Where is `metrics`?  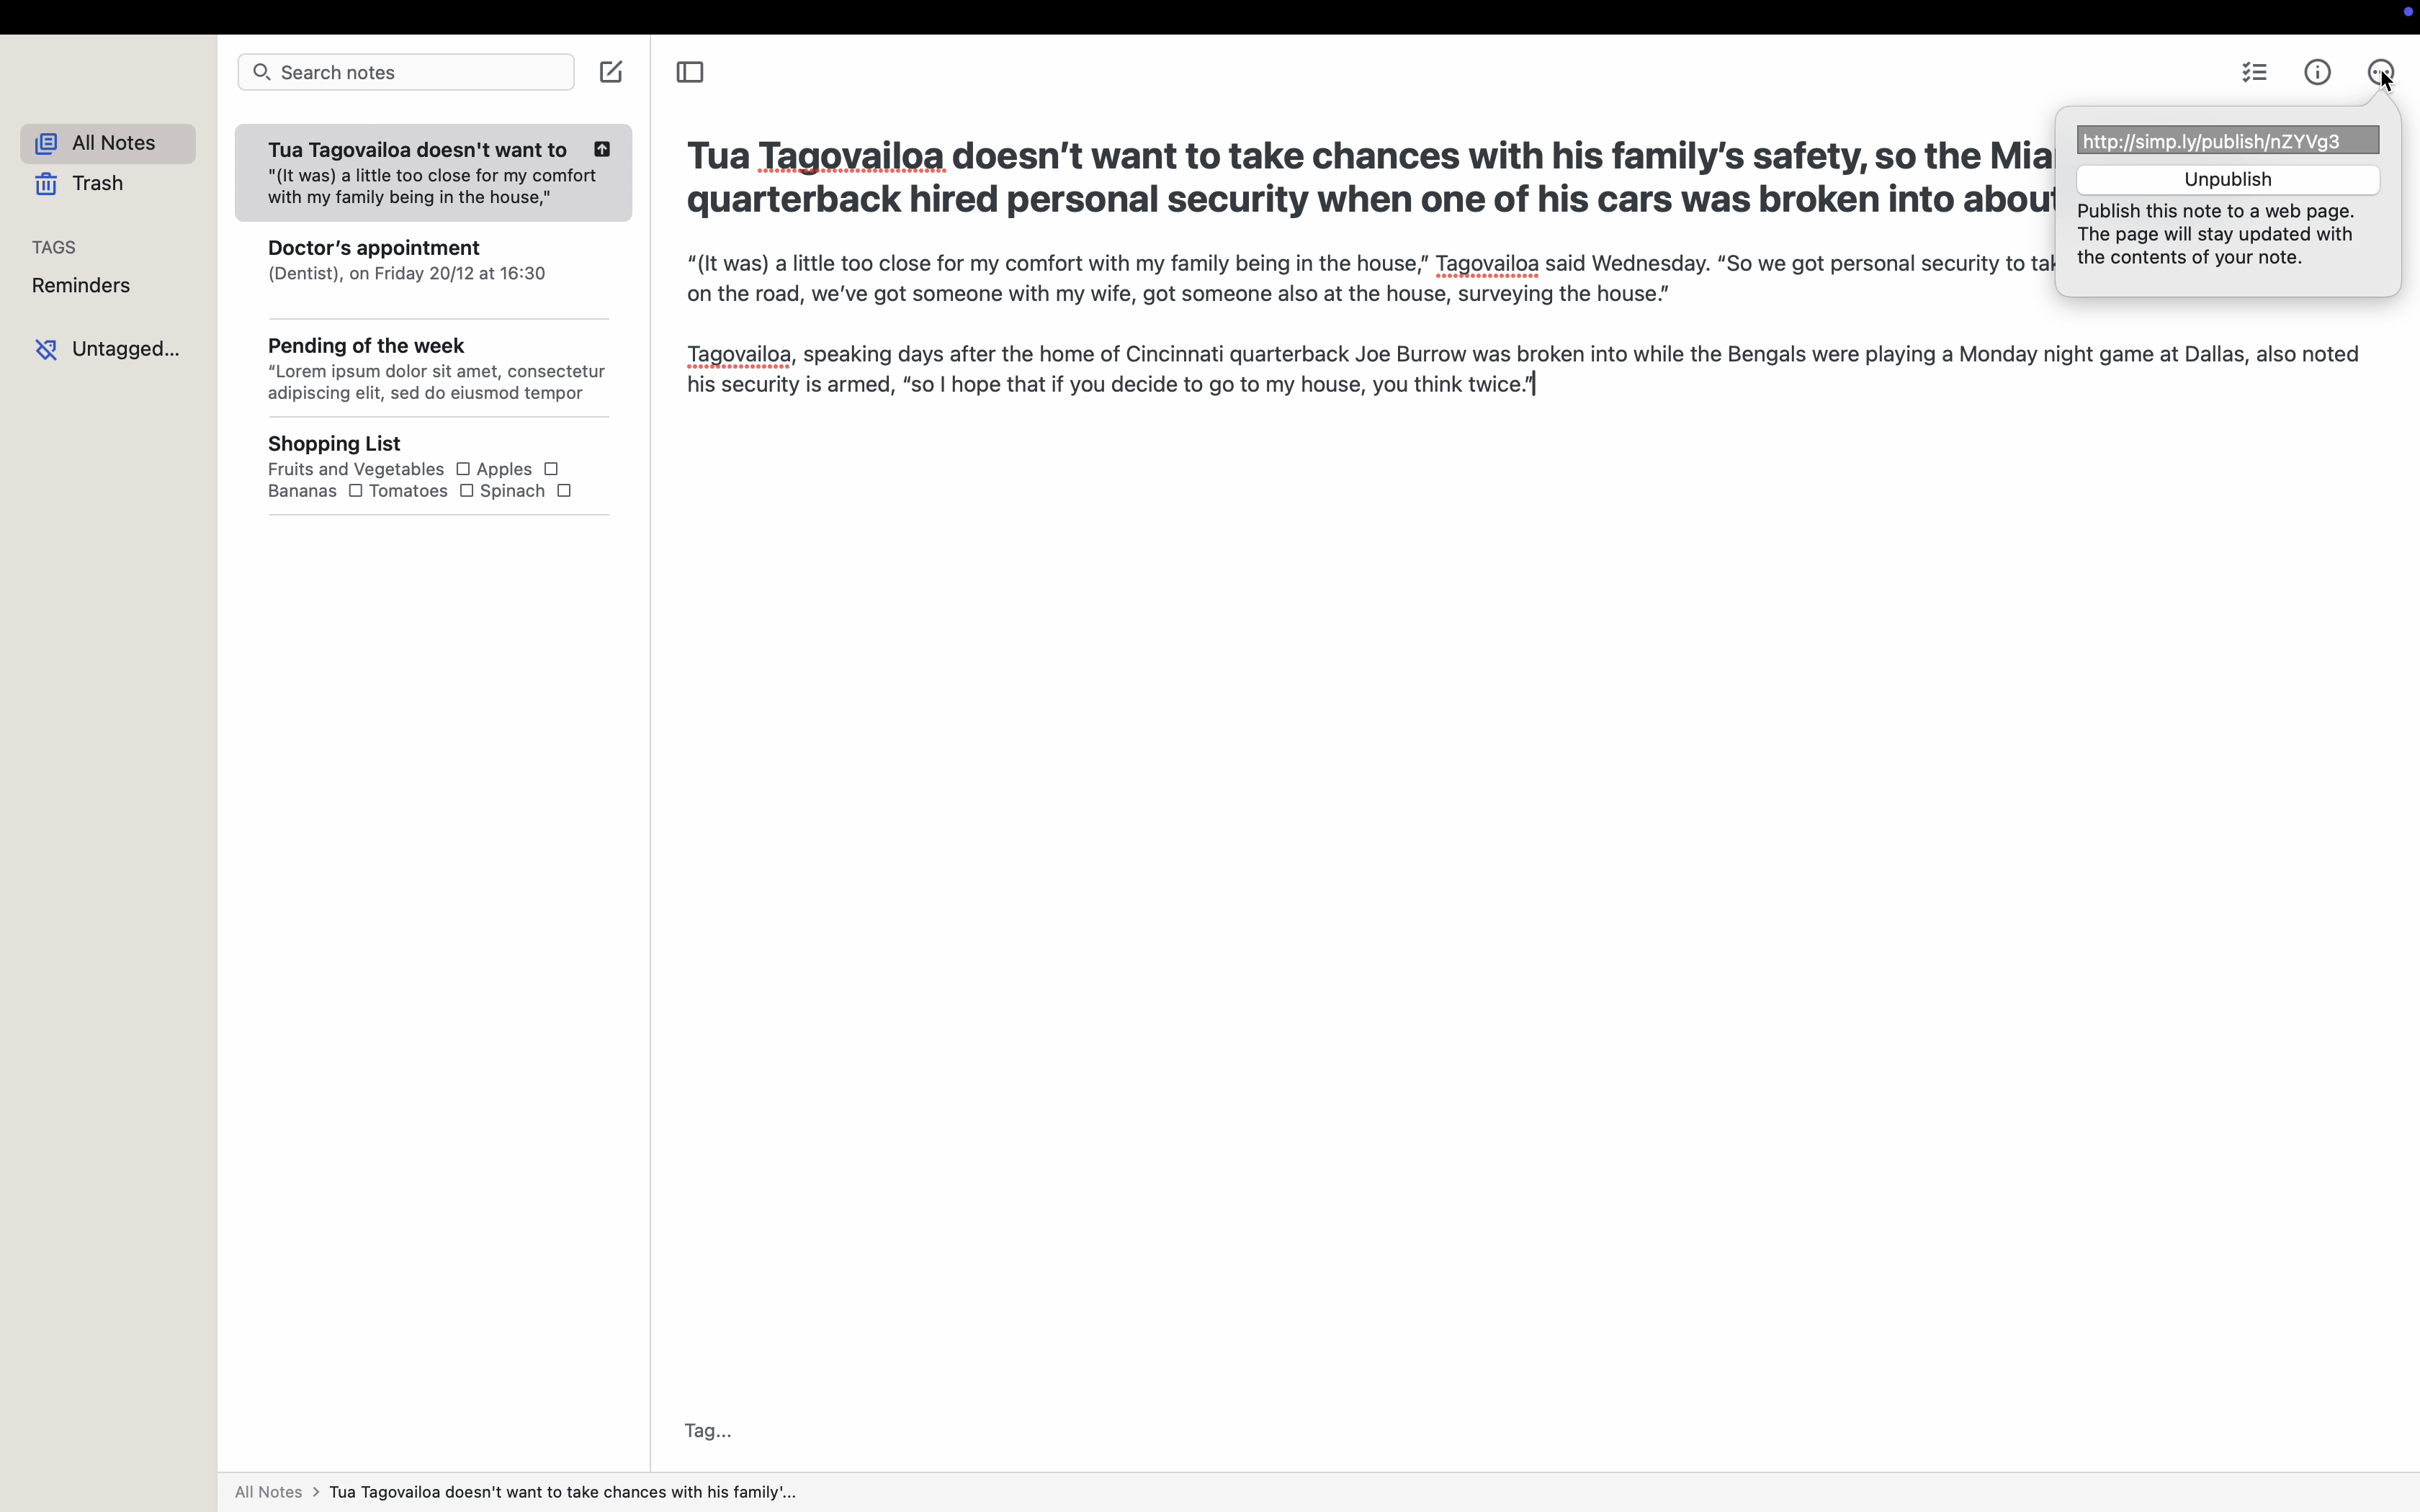
metrics is located at coordinates (2320, 72).